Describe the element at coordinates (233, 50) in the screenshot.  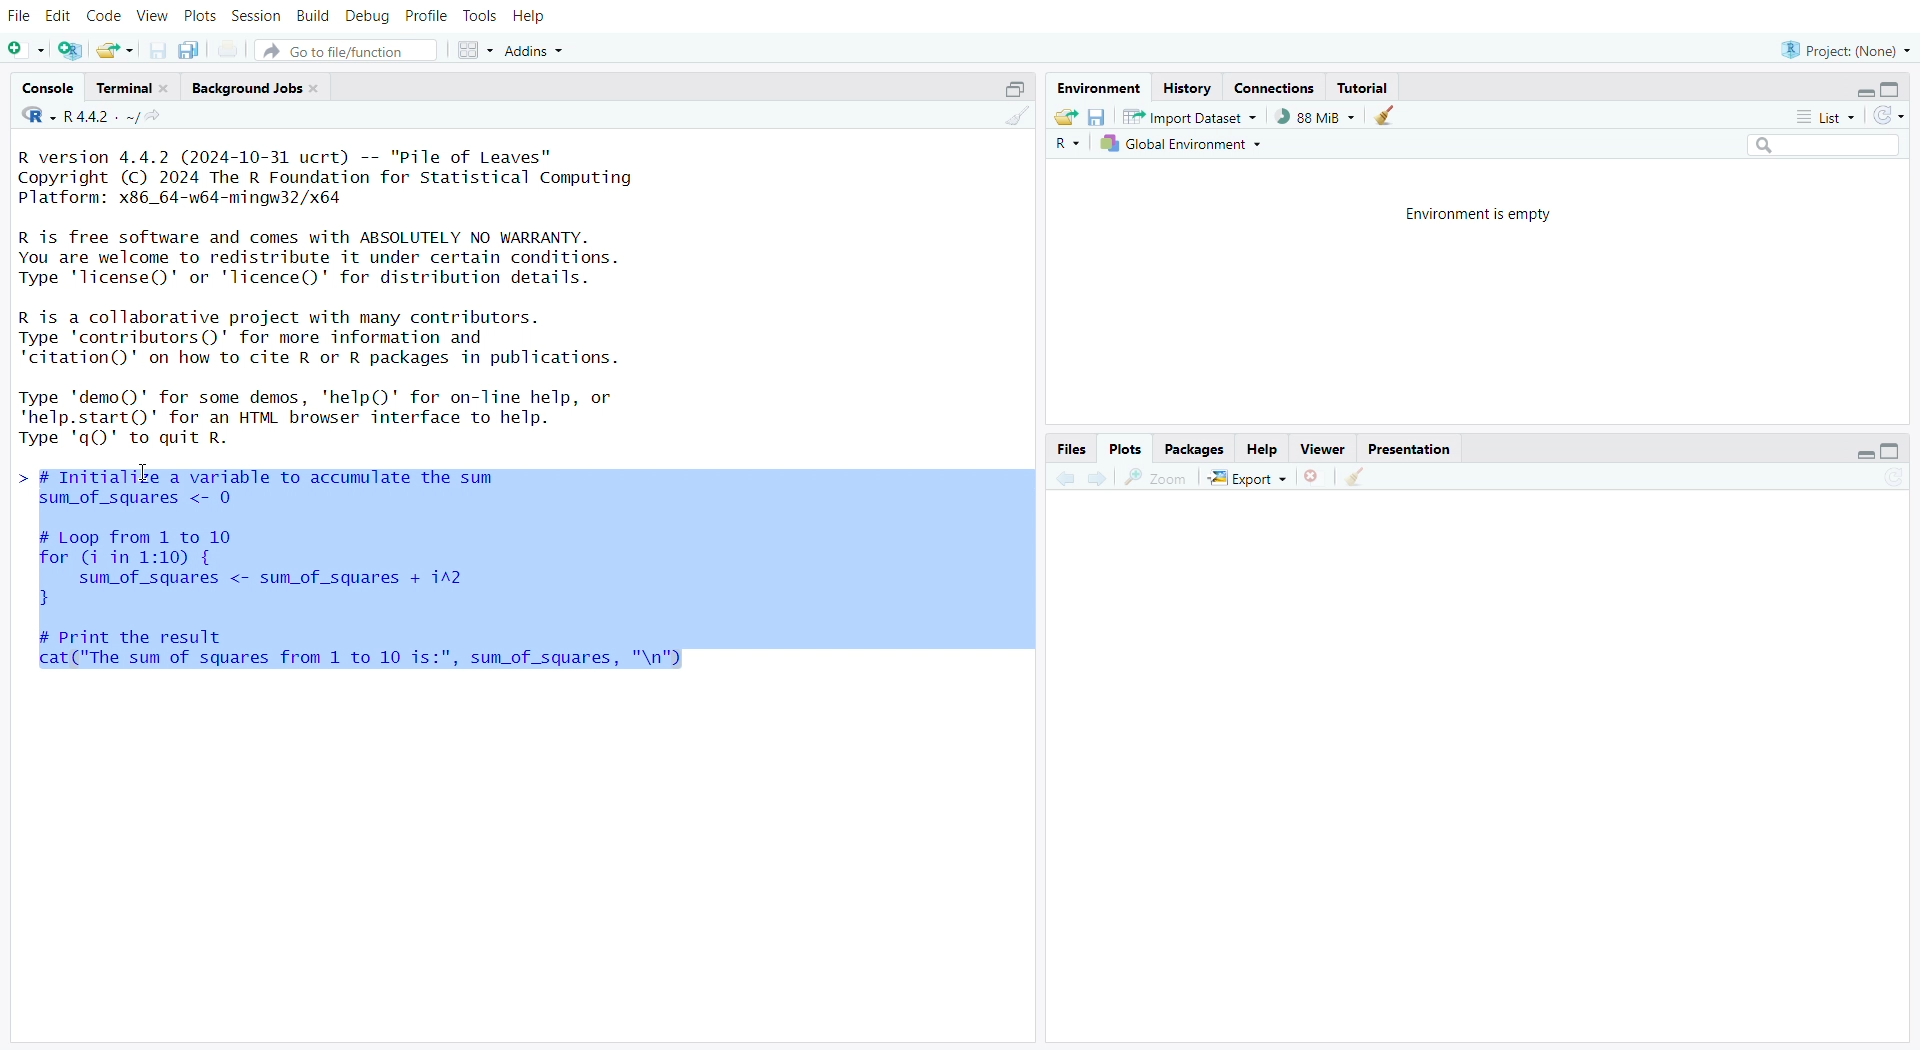
I see `print current file` at that location.